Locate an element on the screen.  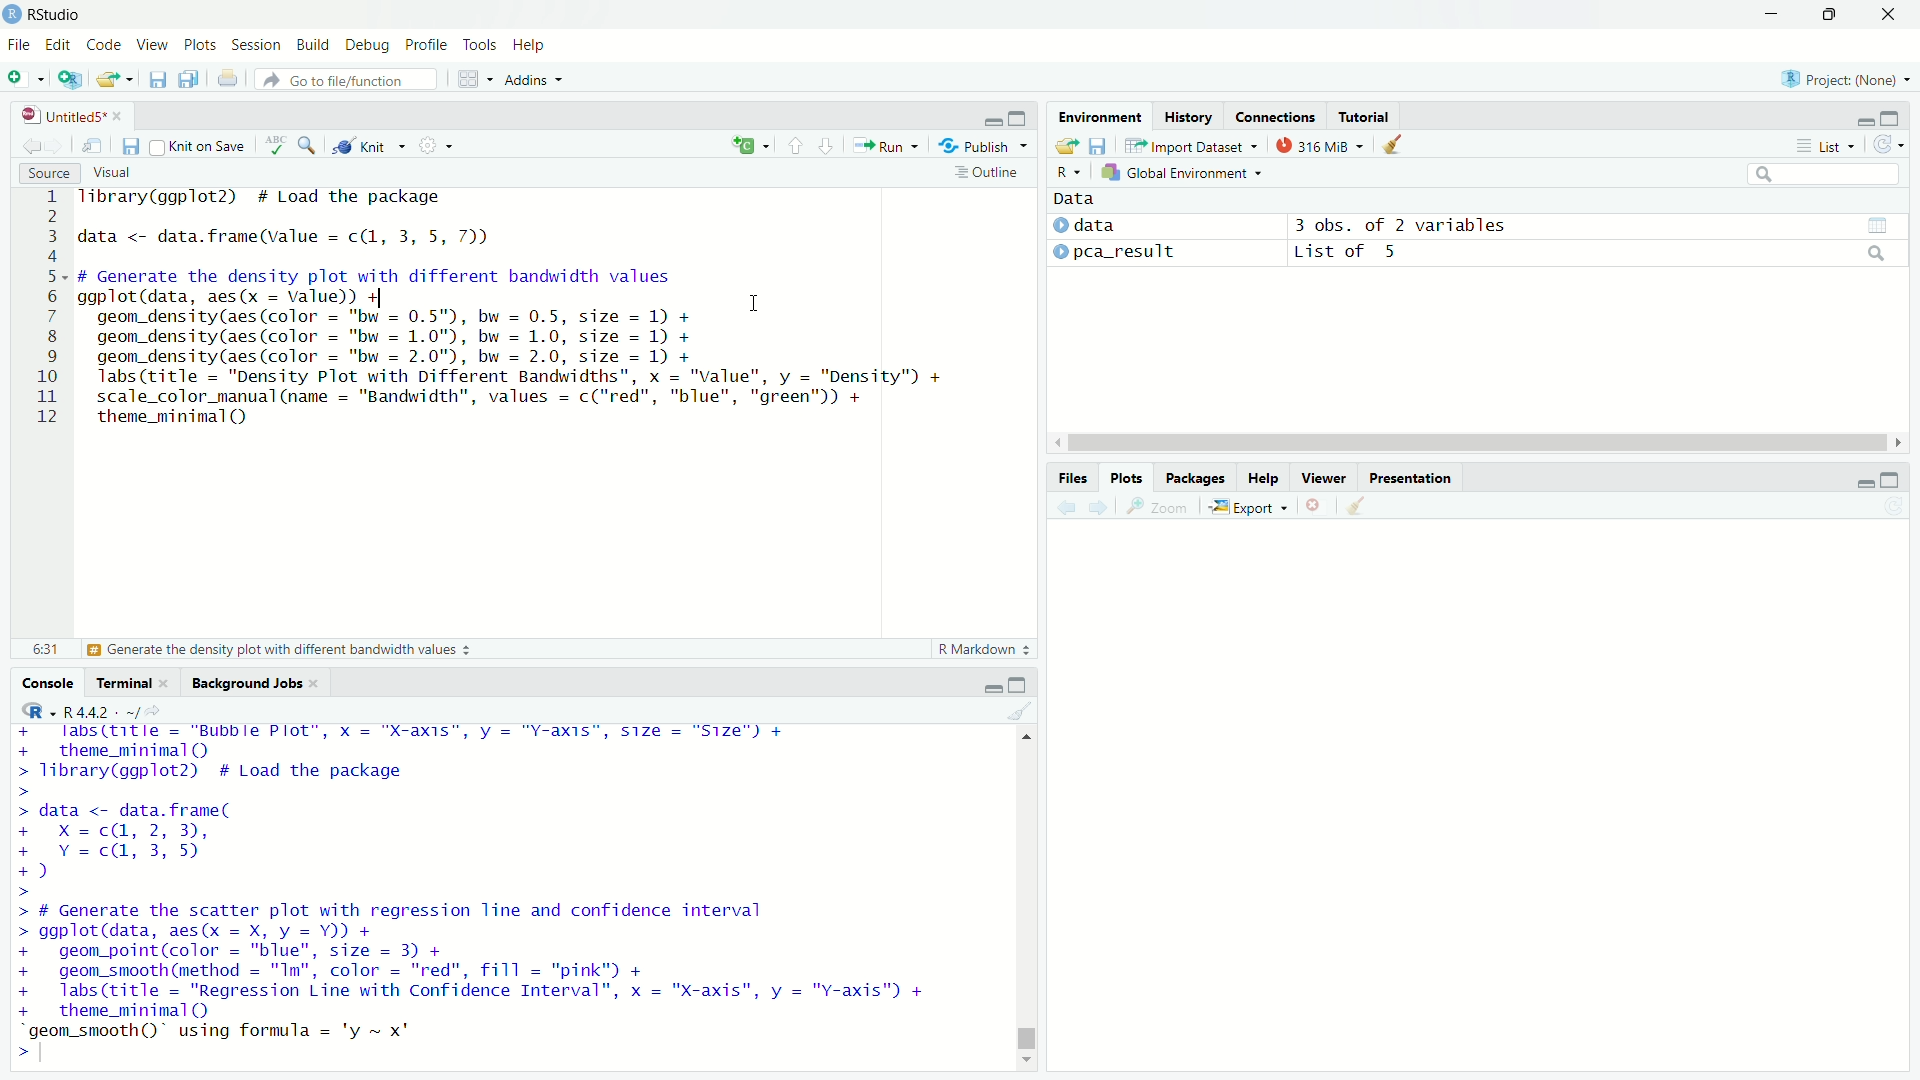
RStudio is located at coordinates (42, 14).